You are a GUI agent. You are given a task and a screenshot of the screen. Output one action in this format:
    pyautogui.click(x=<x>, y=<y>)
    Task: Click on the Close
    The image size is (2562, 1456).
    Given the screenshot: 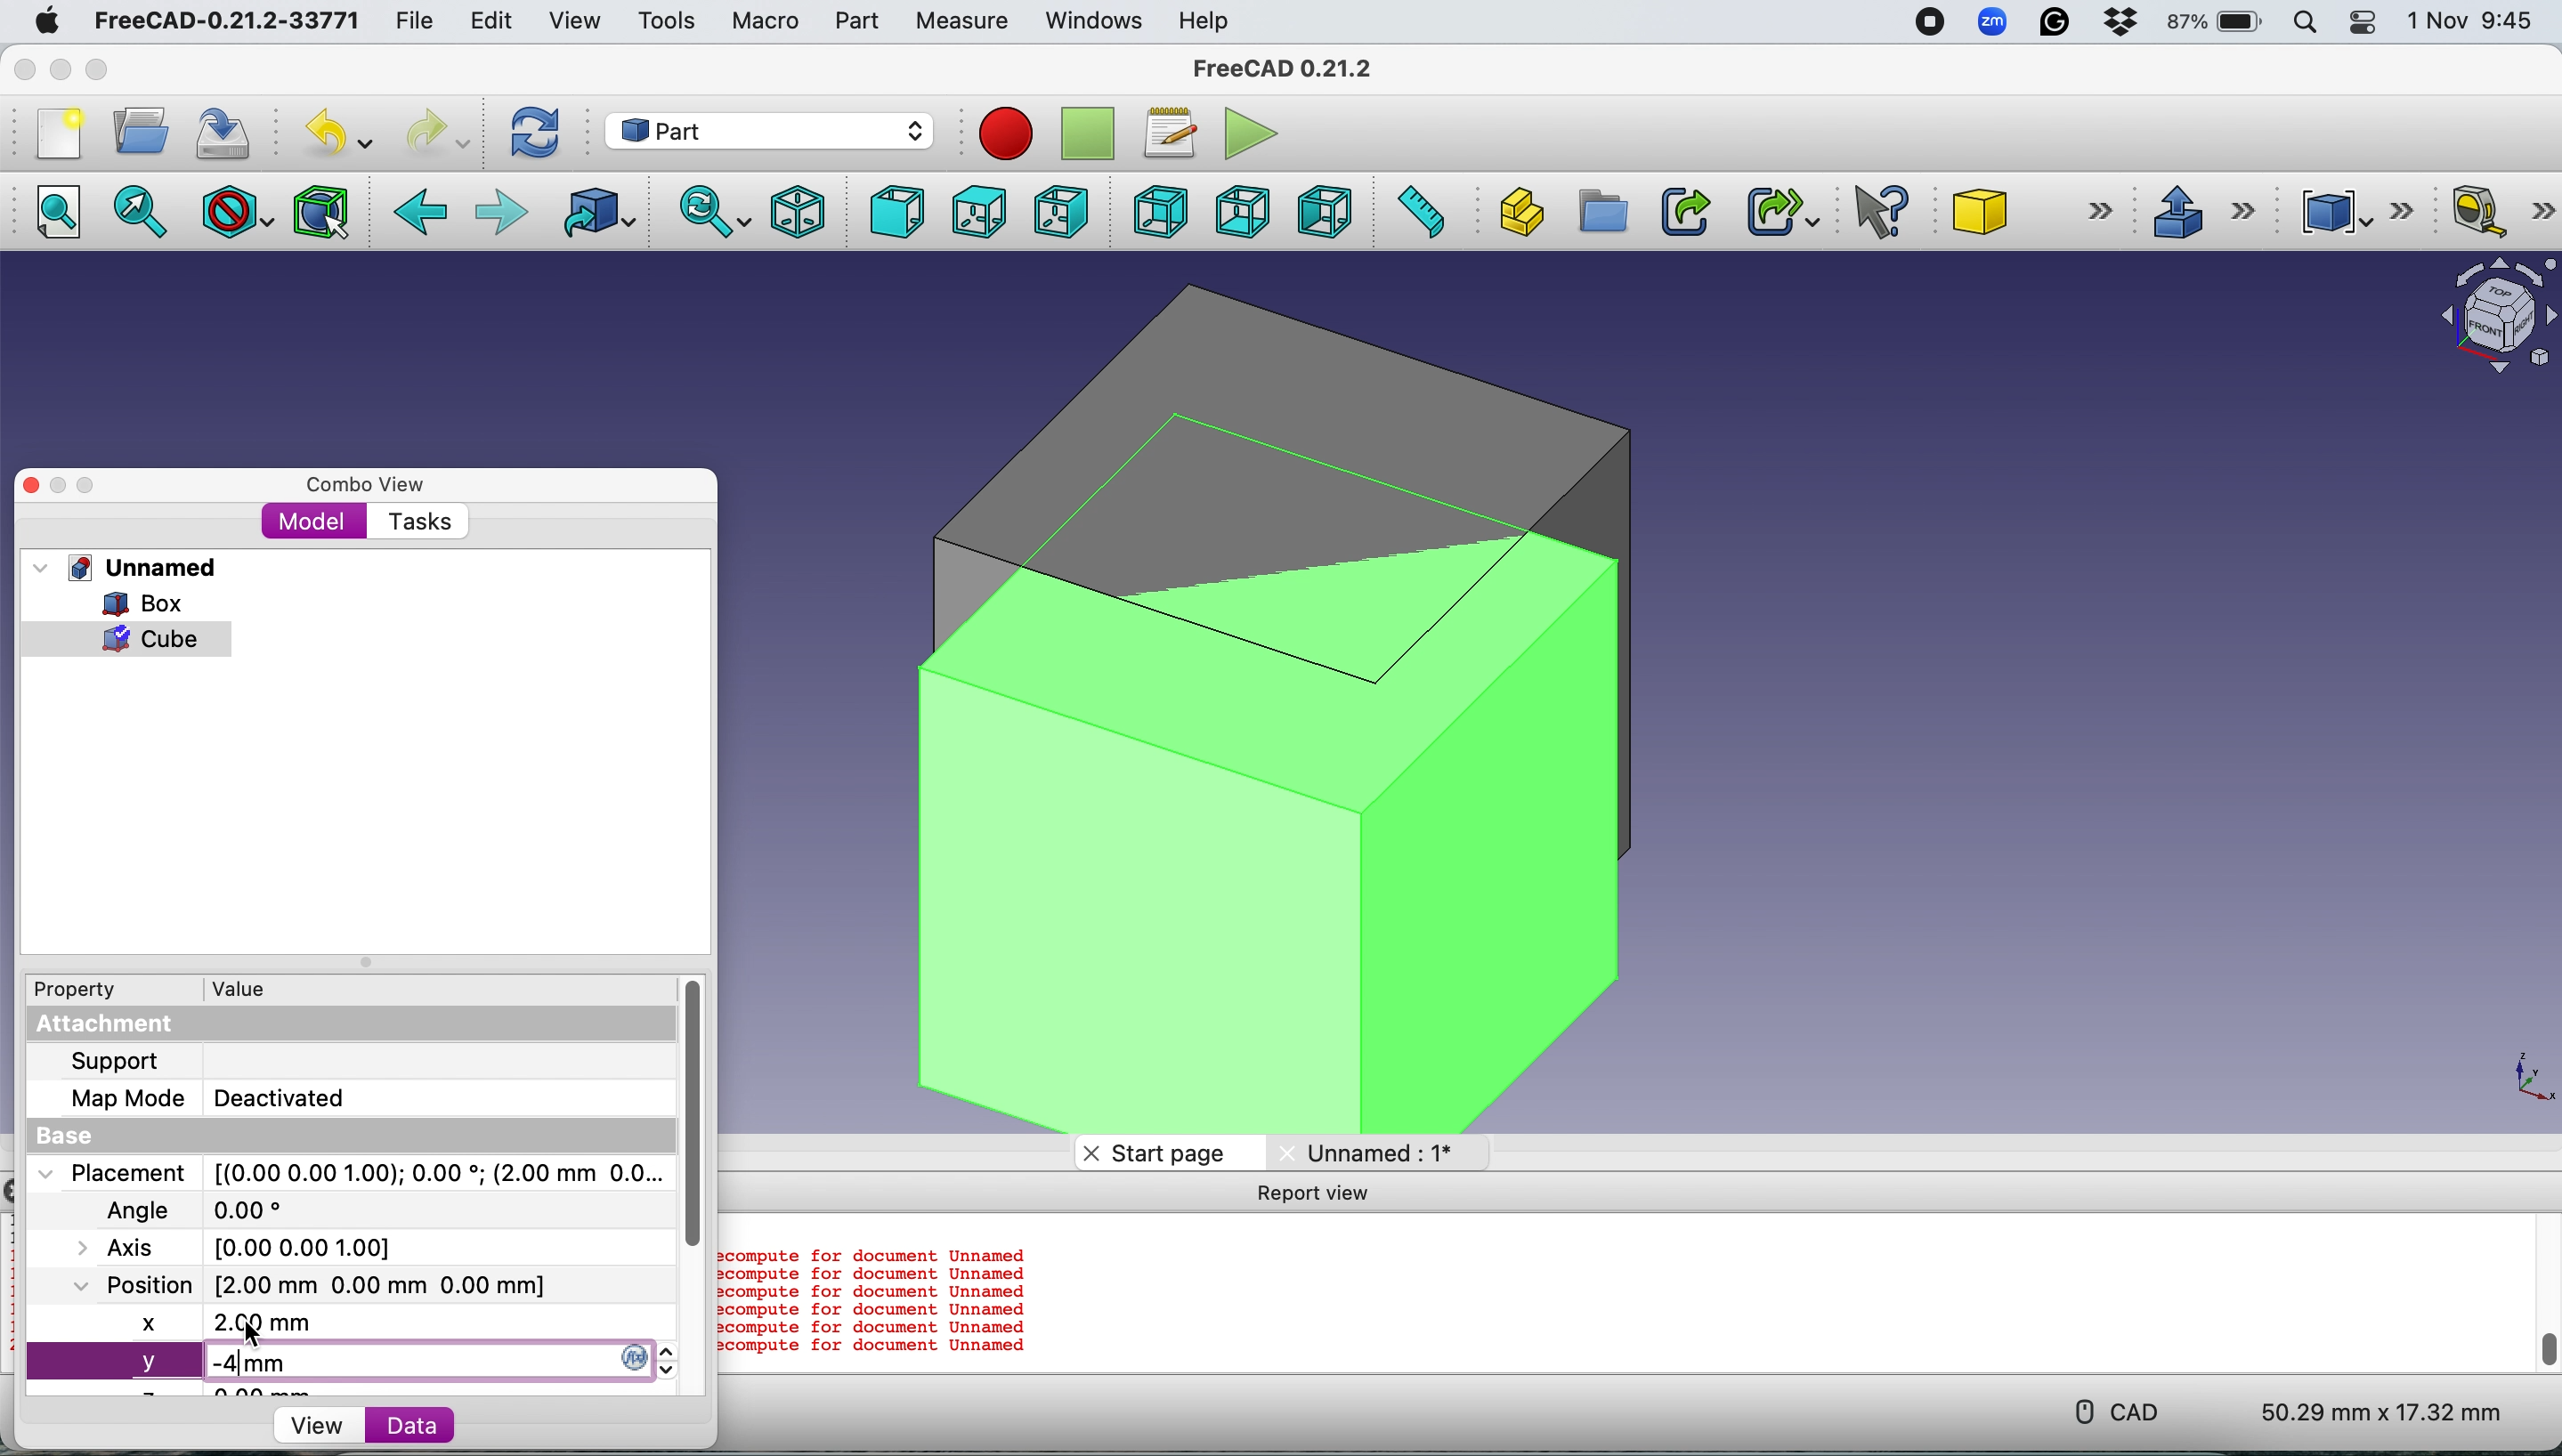 What is the action you would take?
    pyautogui.click(x=25, y=69)
    